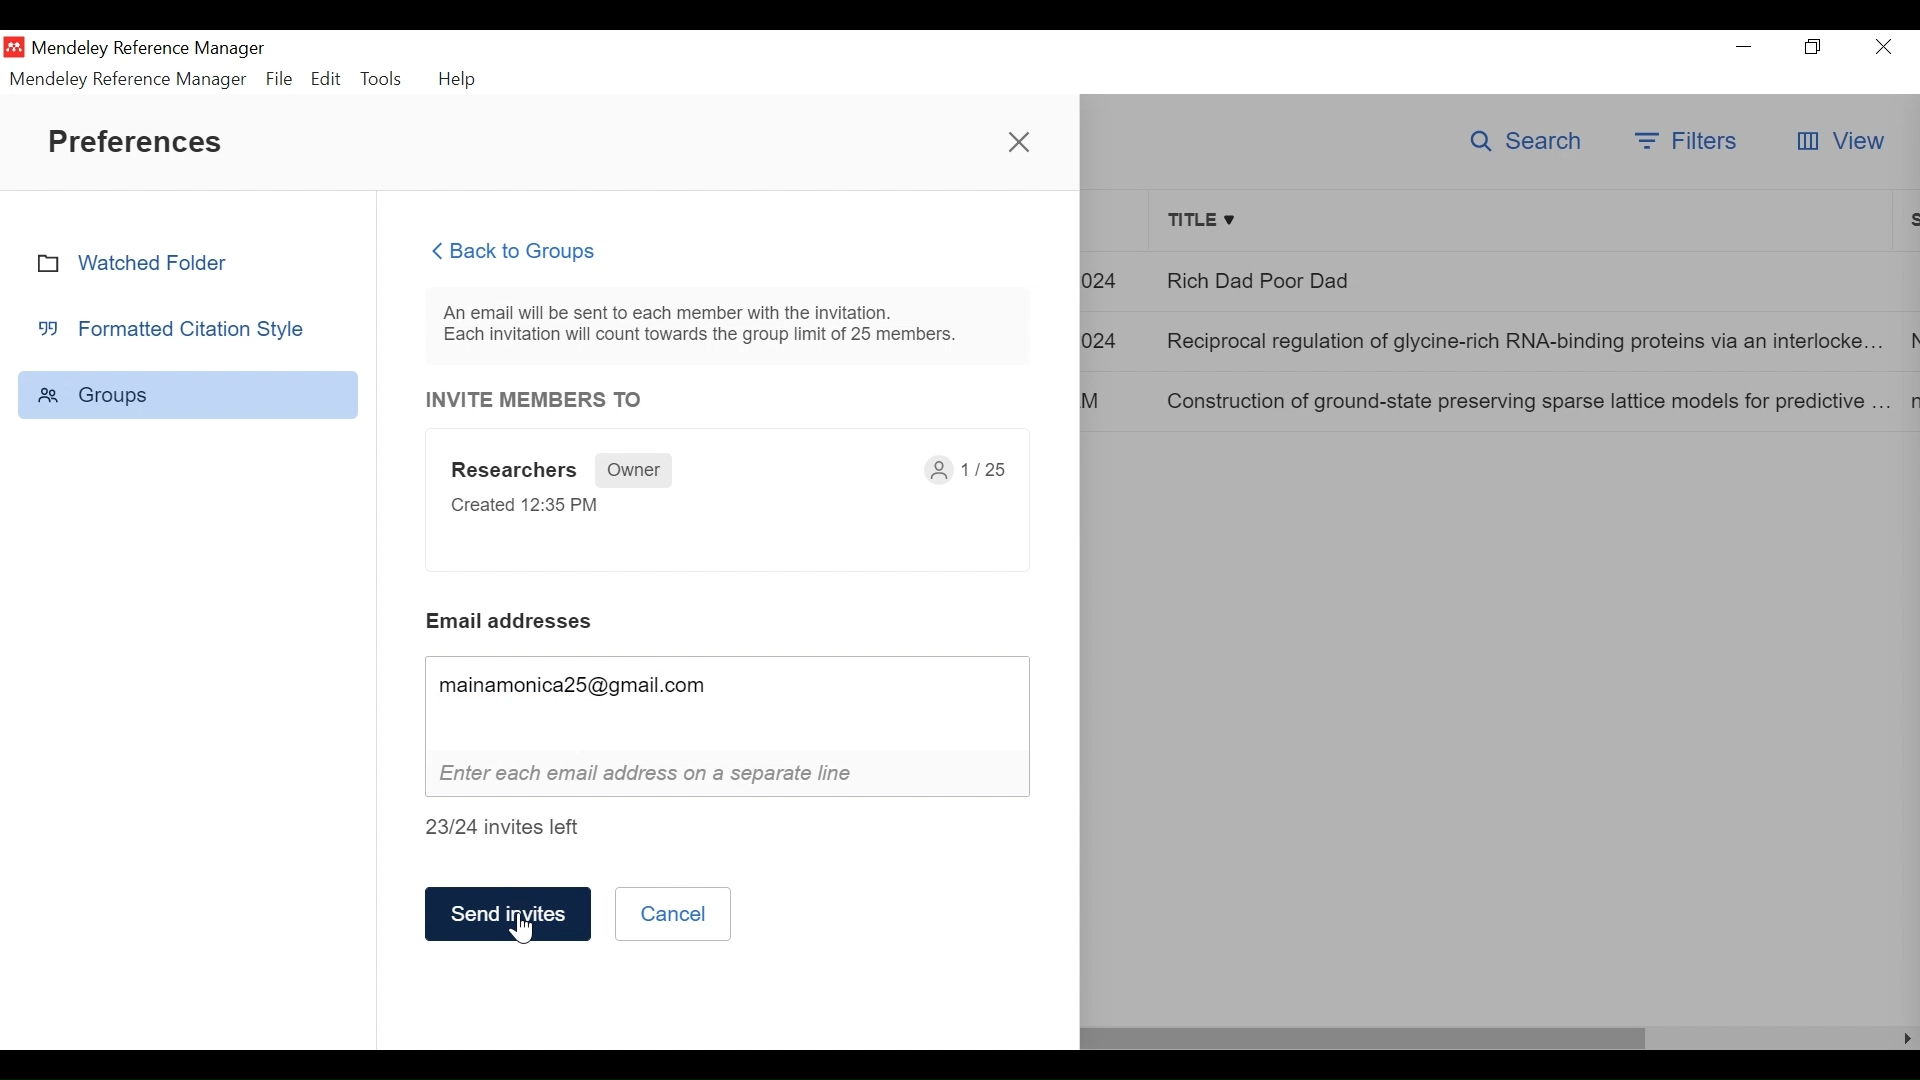 This screenshot has width=1920, height=1080. What do you see at coordinates (280, 79) in the screenshot?
I see `File` at bounding box center [280, 79].